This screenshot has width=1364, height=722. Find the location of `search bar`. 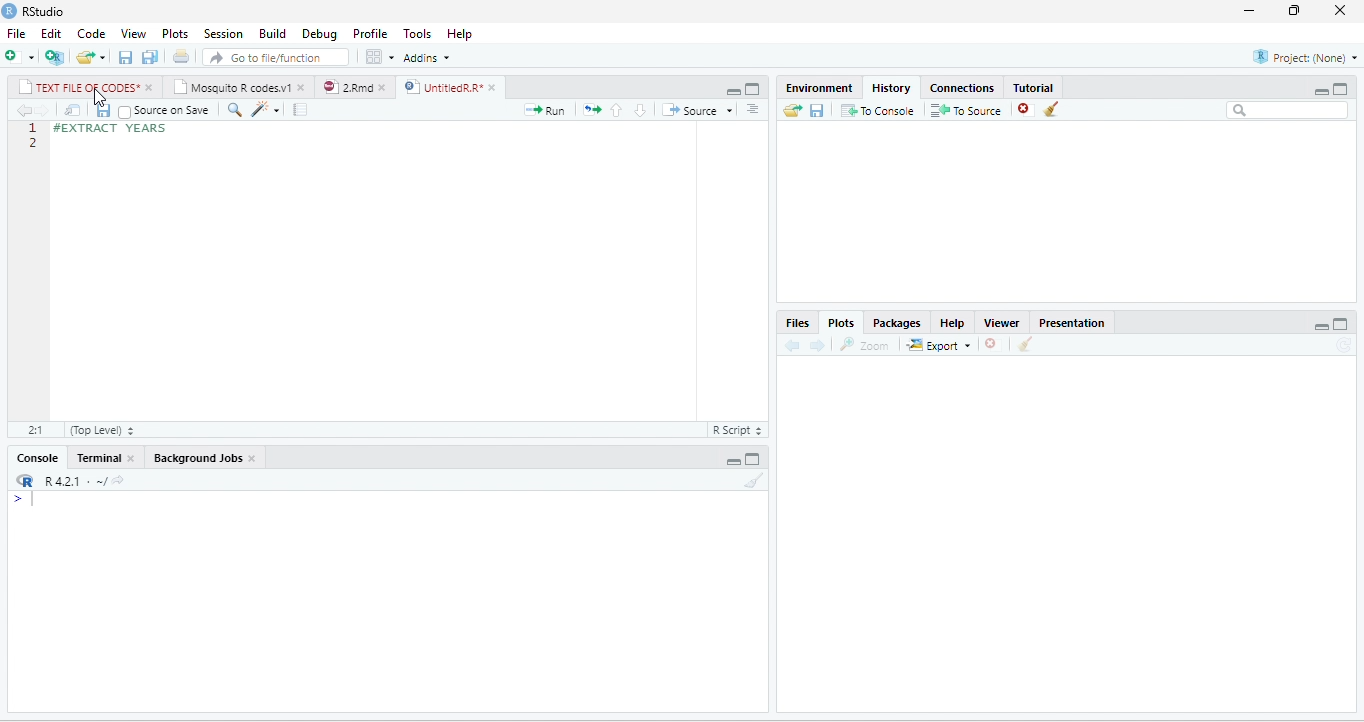

search bar is located at coordinates (1287, 111).